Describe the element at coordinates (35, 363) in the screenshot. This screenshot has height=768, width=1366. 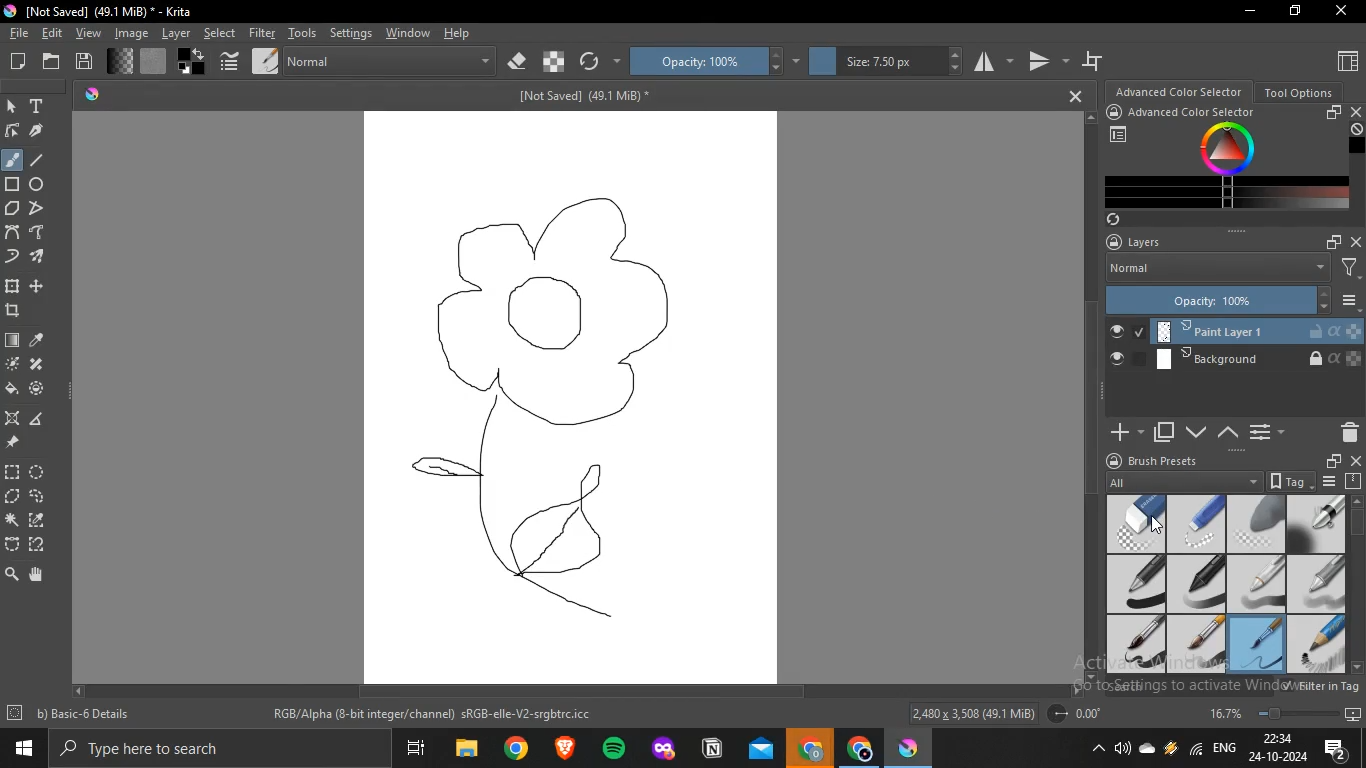
I see `smart patch tool` at that location.